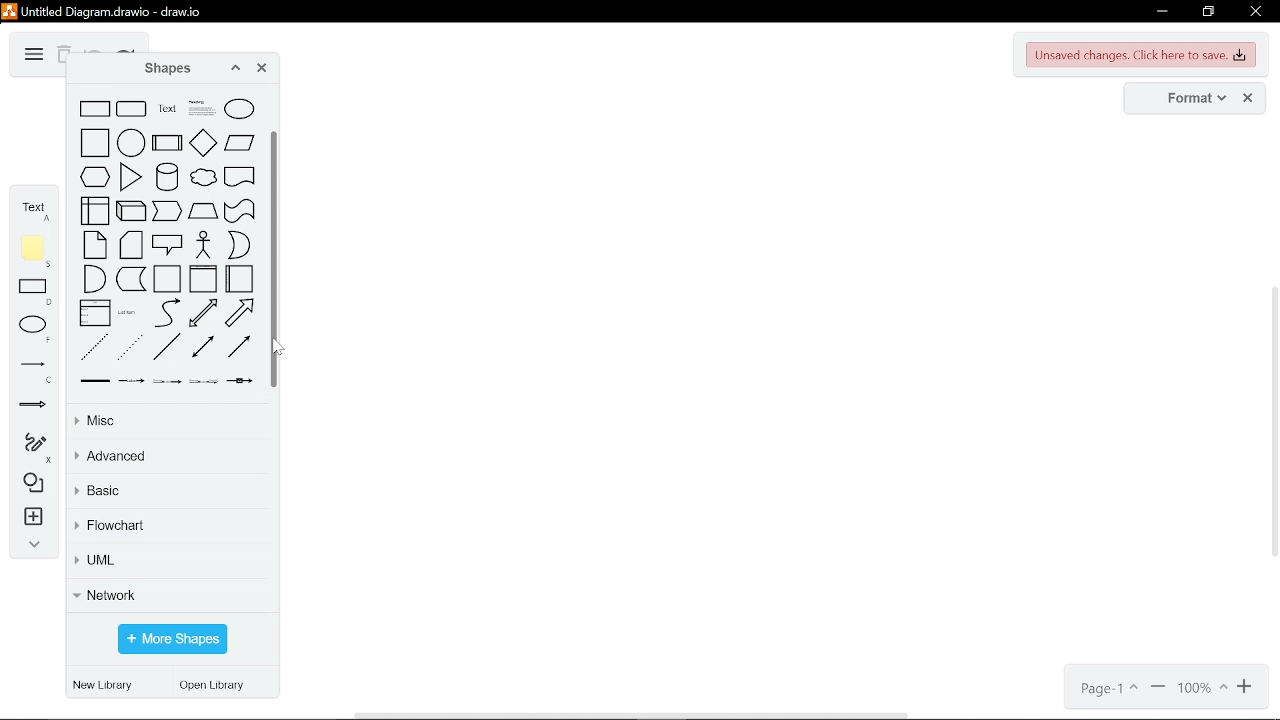  Describe the element at coordinates (239, 278) in the screenshot. I see `horizontal container` at that location.